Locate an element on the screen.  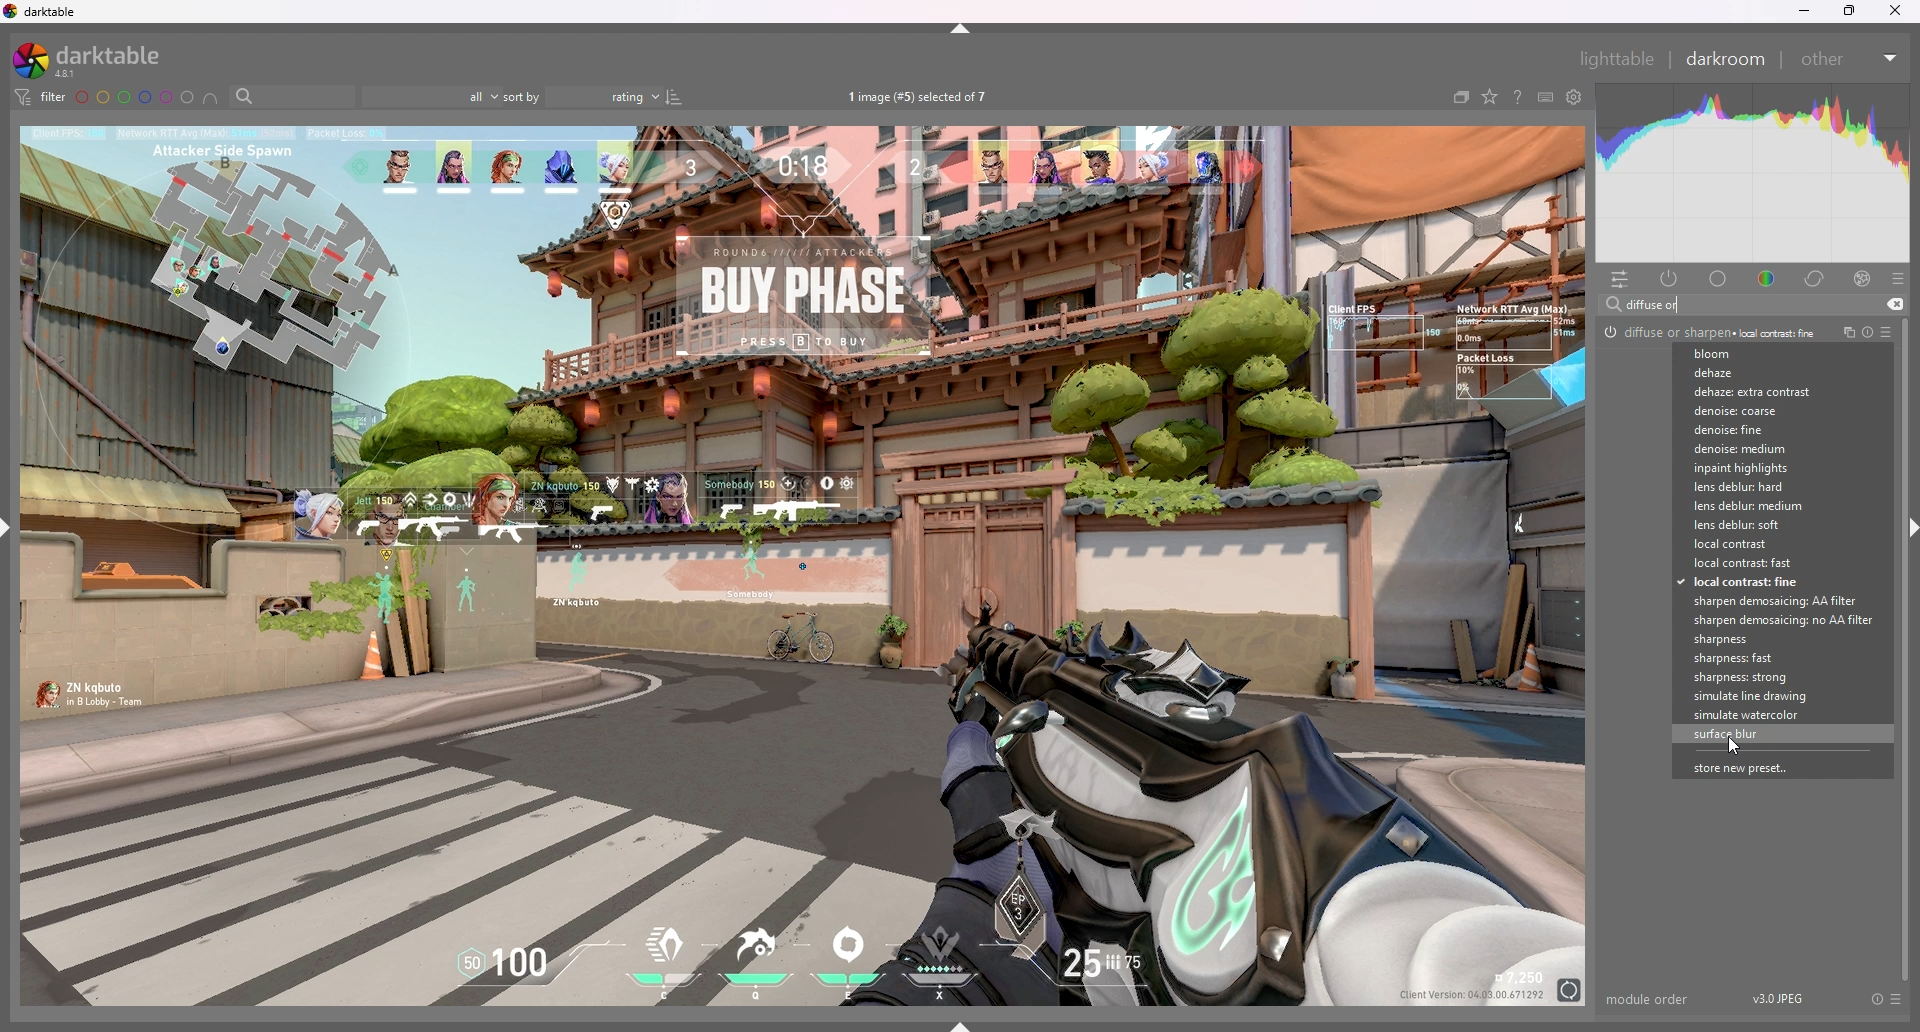
close is located at coordinates (1898, 9).